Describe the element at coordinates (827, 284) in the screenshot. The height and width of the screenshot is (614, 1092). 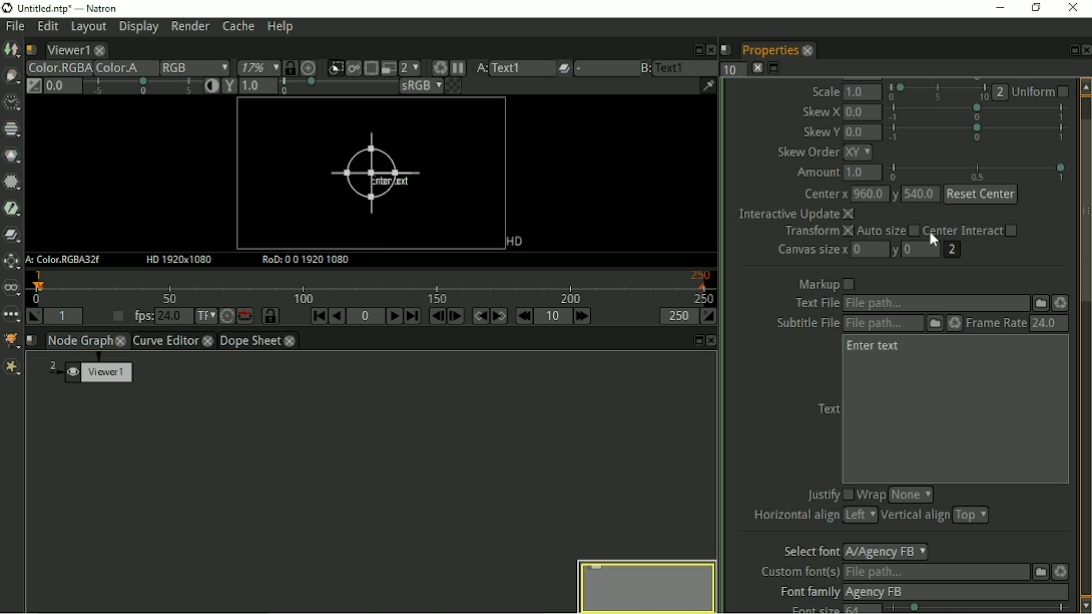
I see `Markup` at that location.